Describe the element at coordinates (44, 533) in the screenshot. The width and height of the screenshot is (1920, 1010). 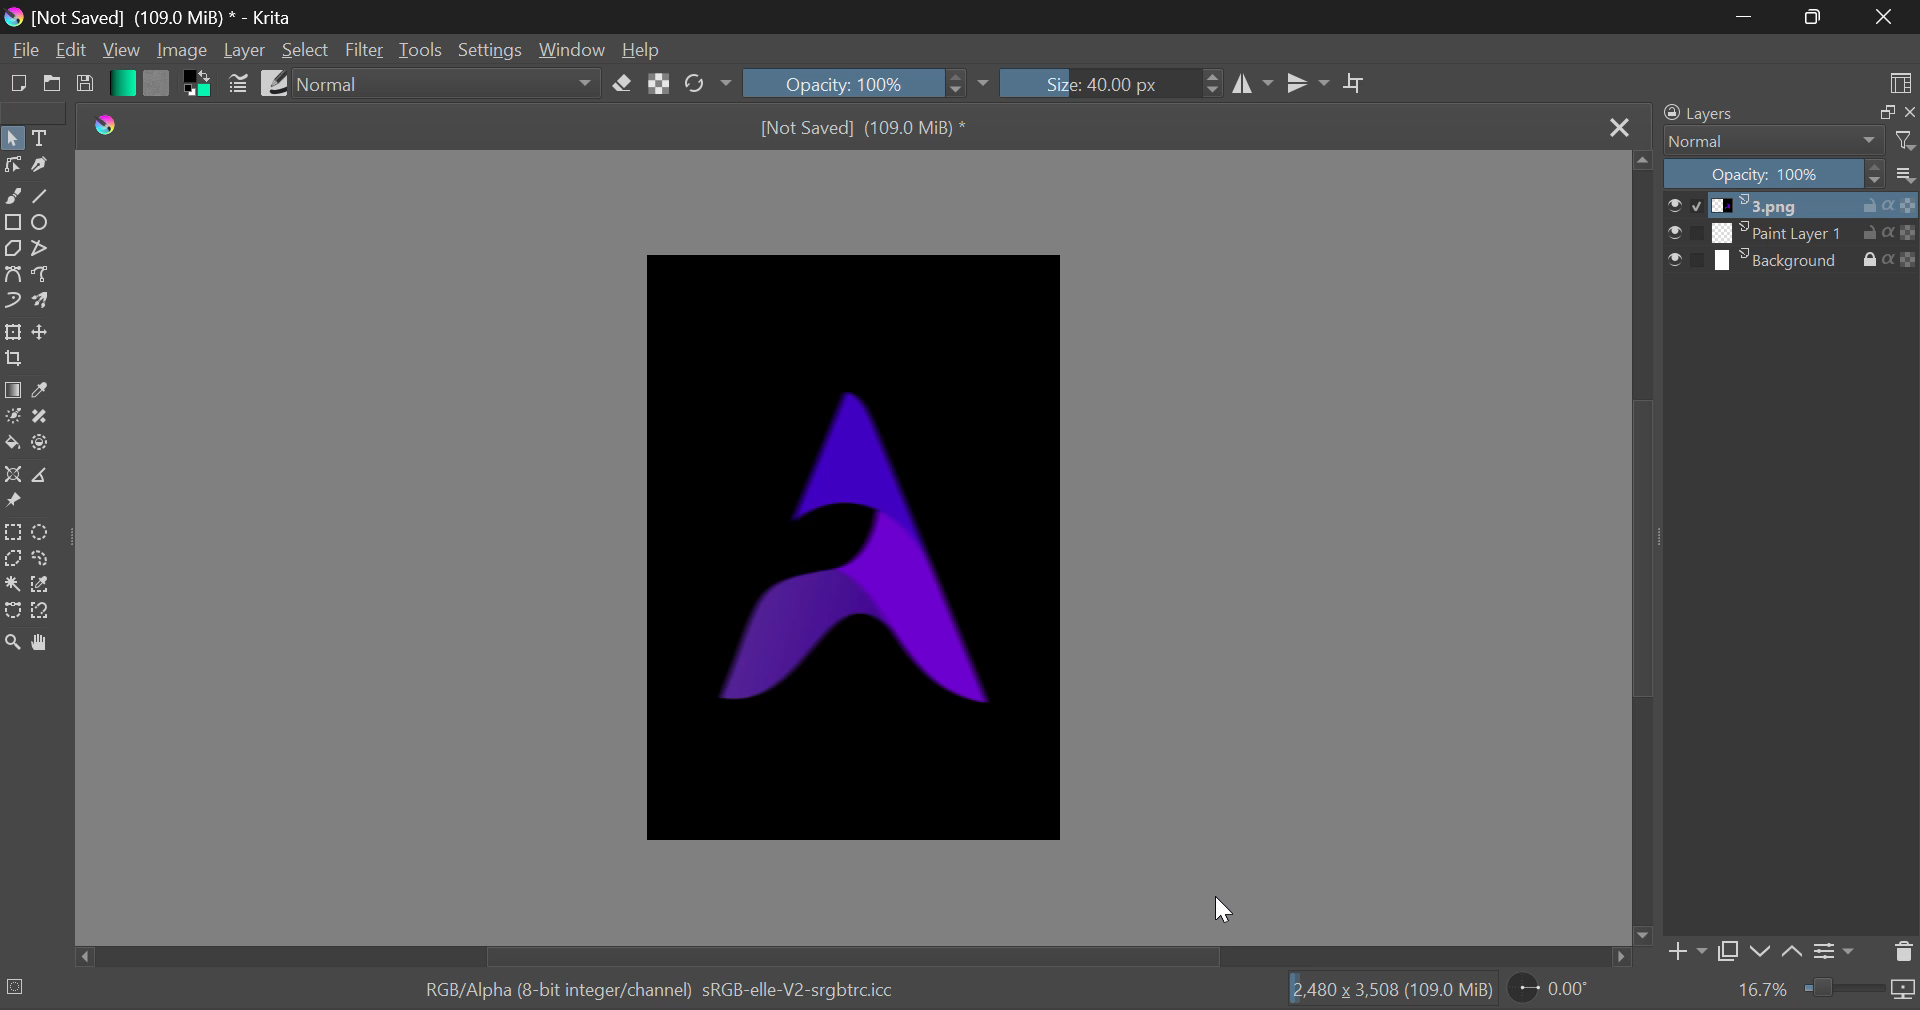
I see `Circular Selection Tool` at that location.